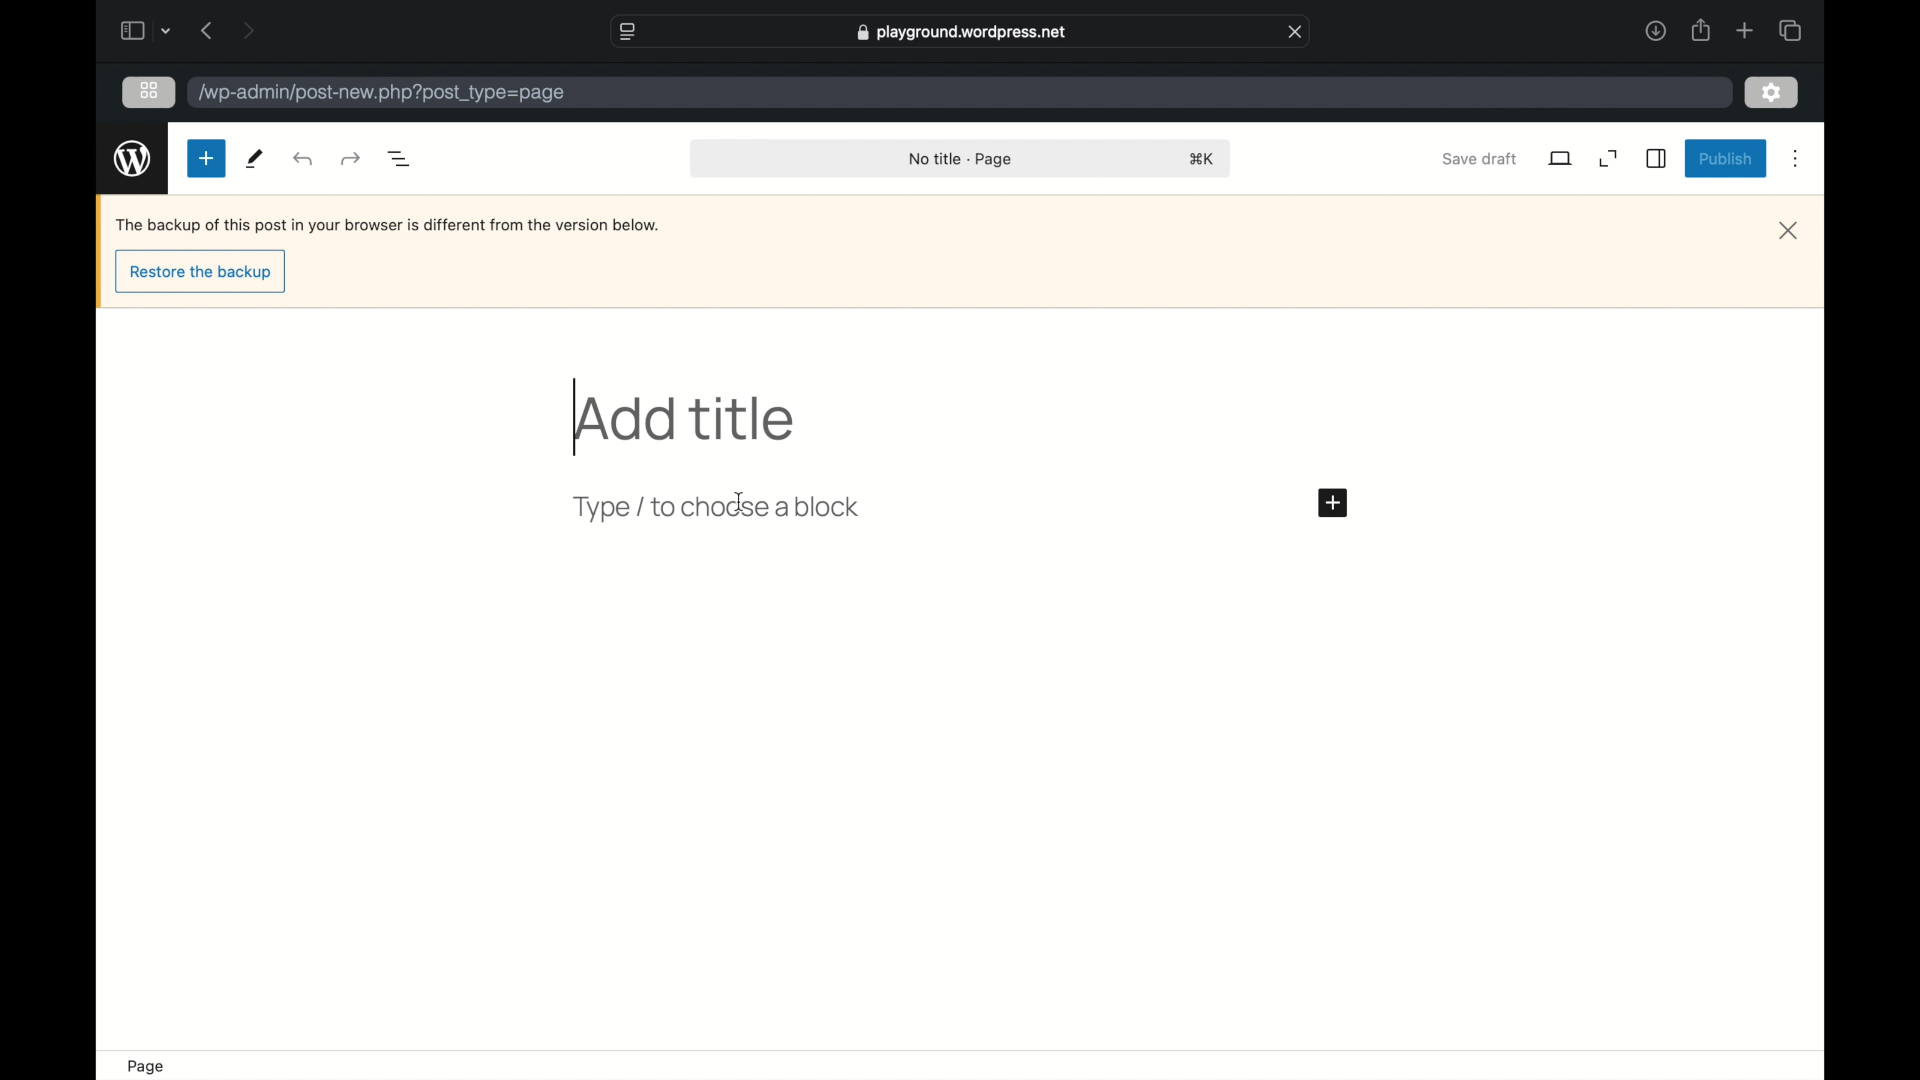 Image resolution: width=1920 pixels, height=1080 pixels. Describe the element at coordinates (206, 159) in the screenshot. I see `new` at that location.